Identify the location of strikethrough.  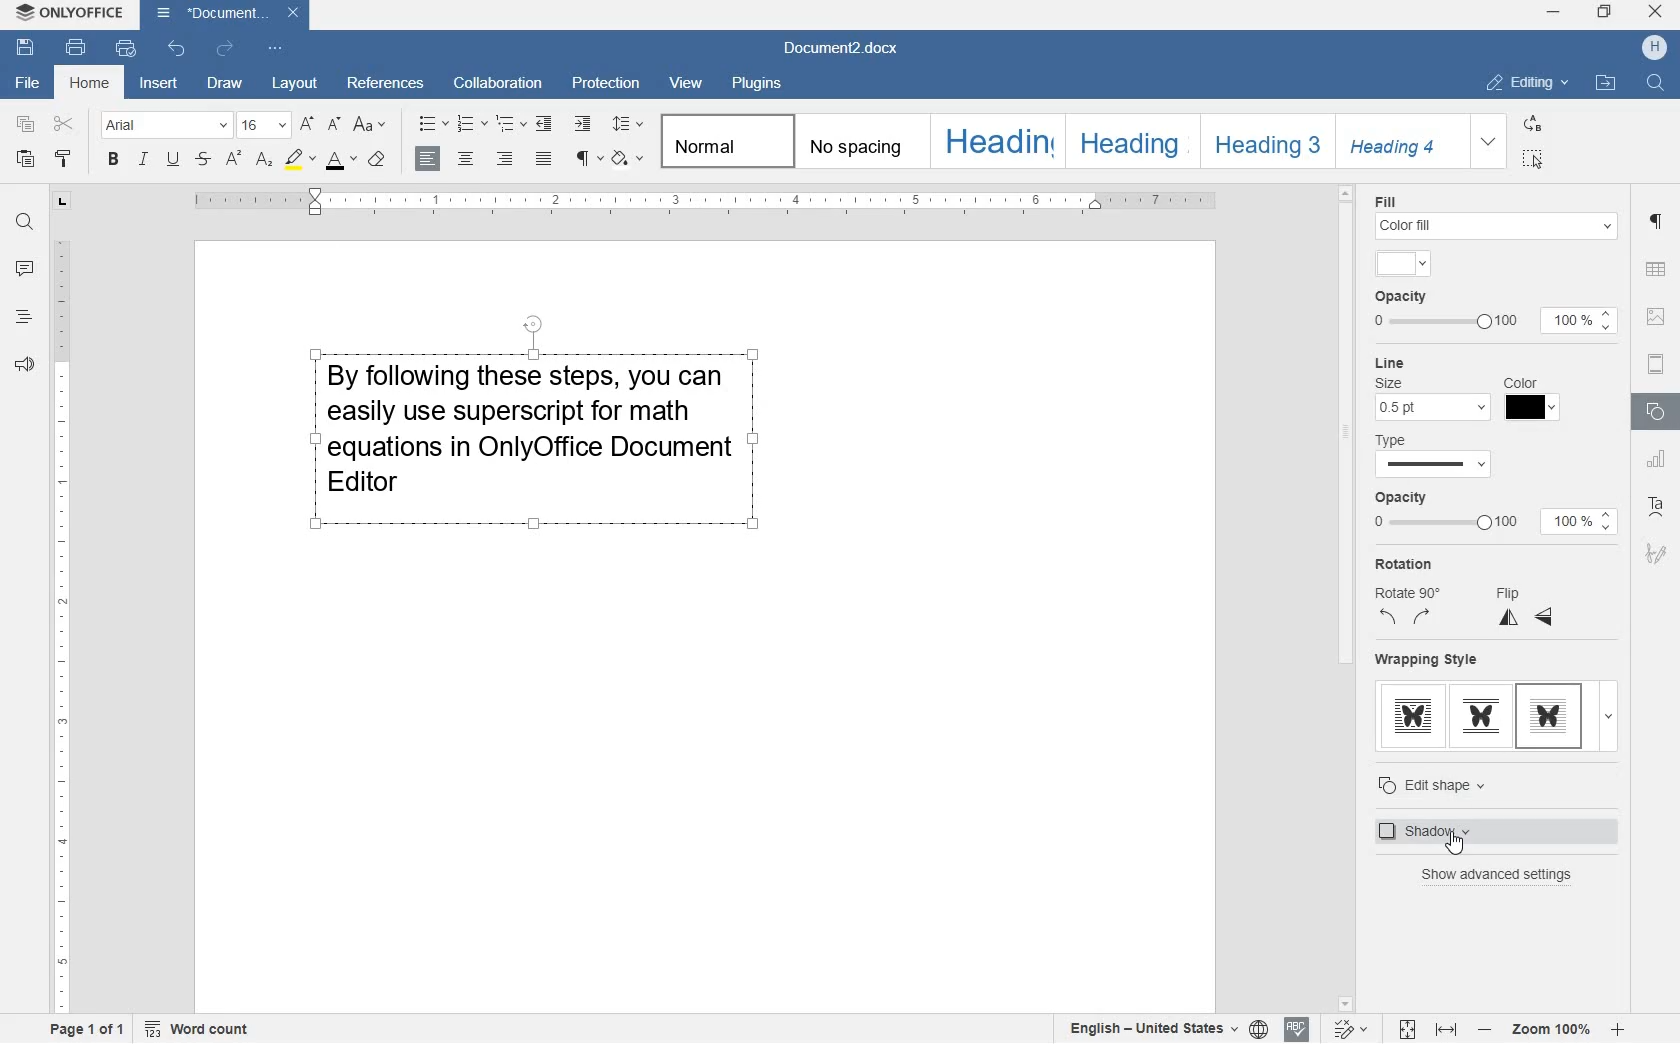
(203, 160).